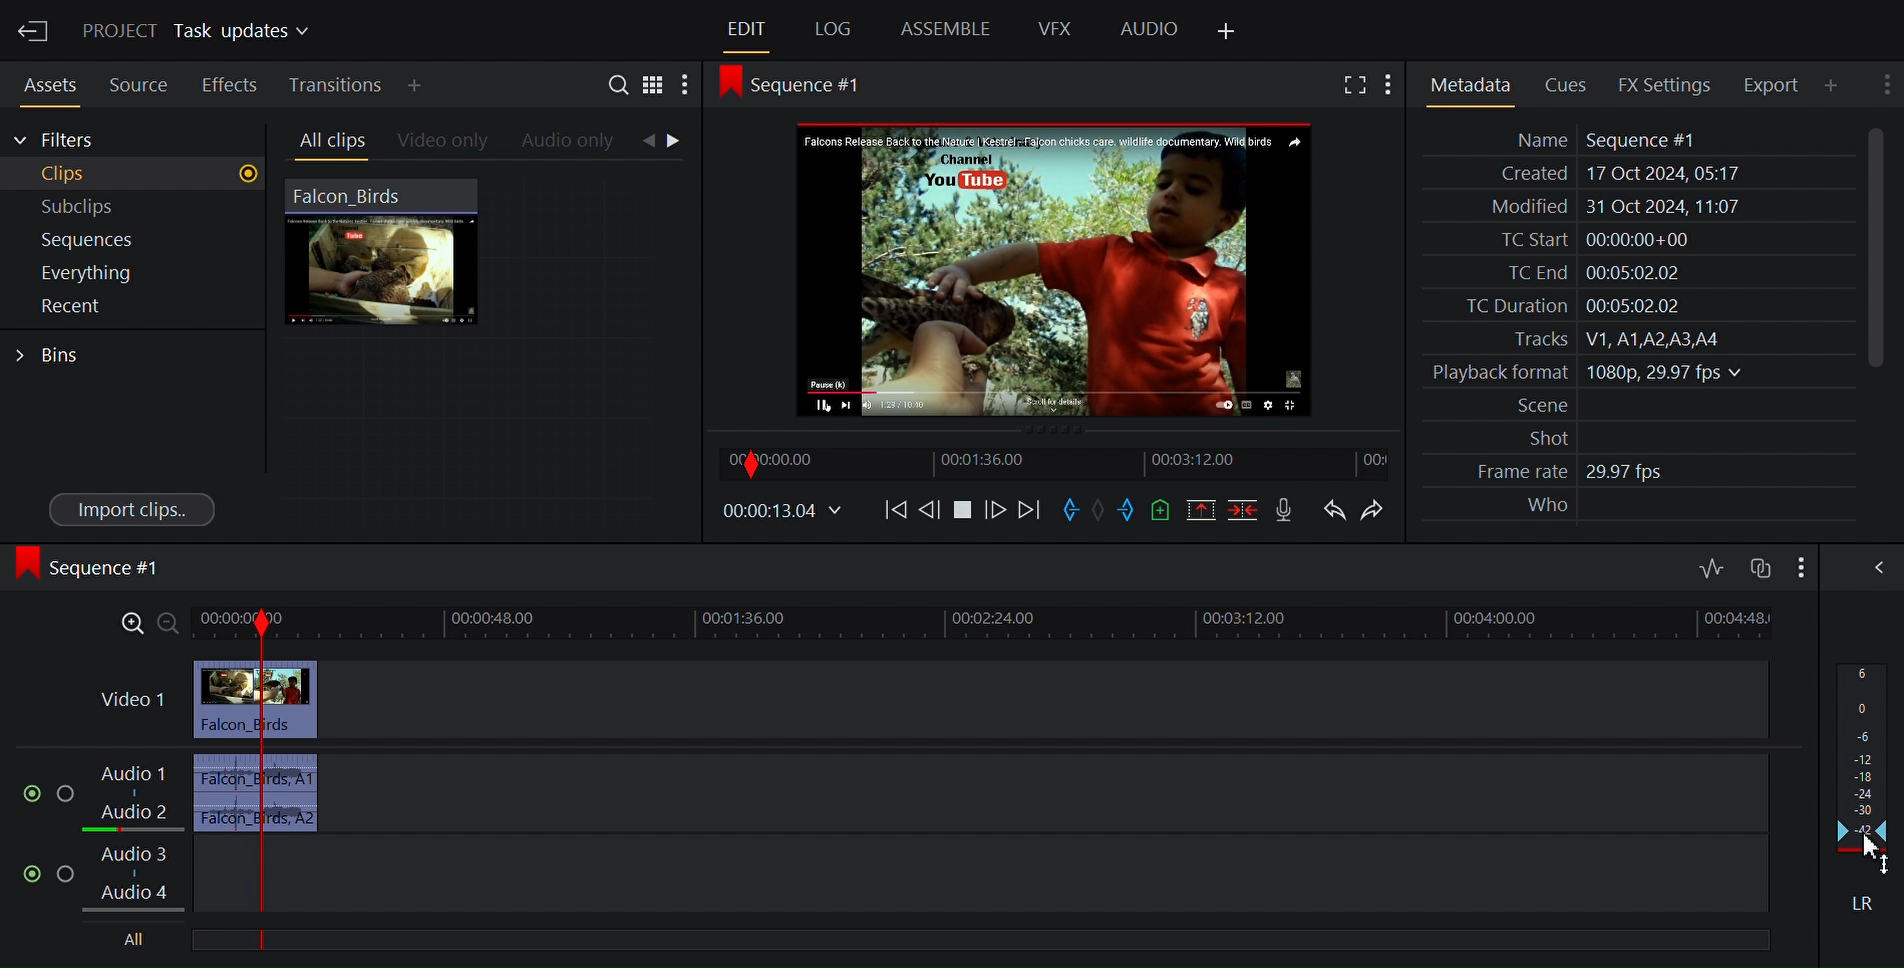  I want to click on Frame rate, so click(1511, 472).